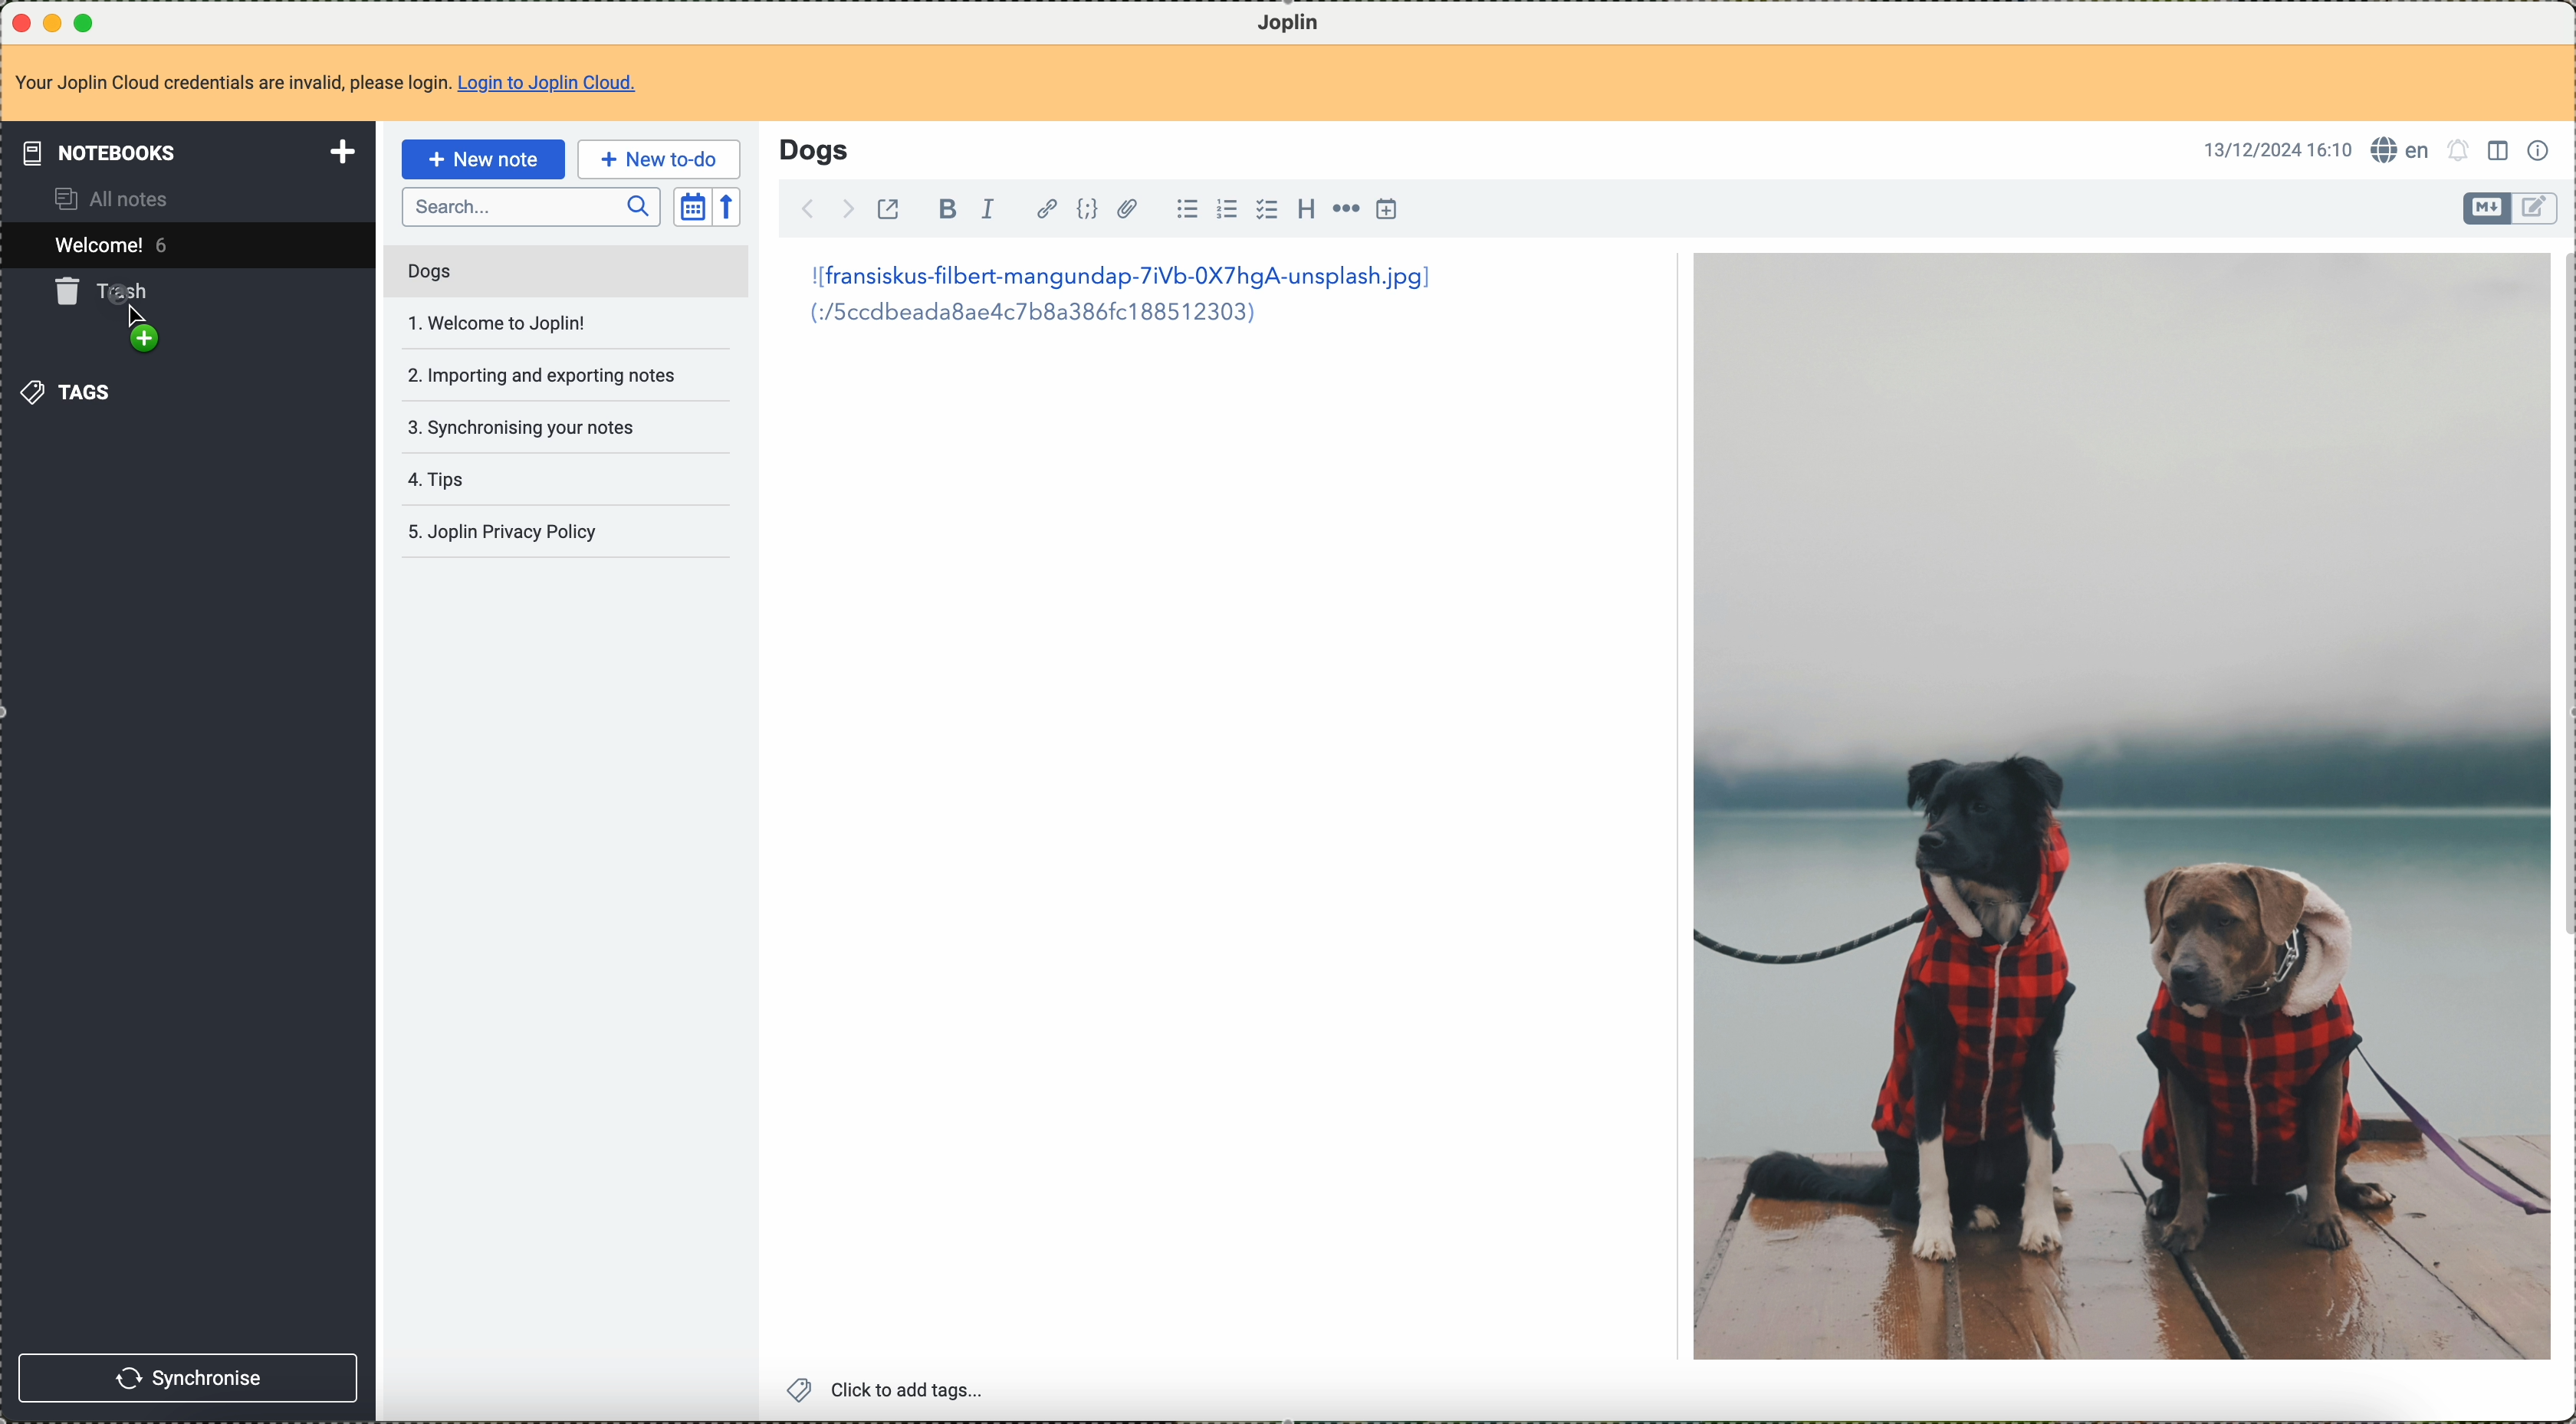 The image size is (2576, 1424). What do you see at coordinates (2486, 209) in the screenshot?
I see `toggle editor` at bounding box center [2486, 209].